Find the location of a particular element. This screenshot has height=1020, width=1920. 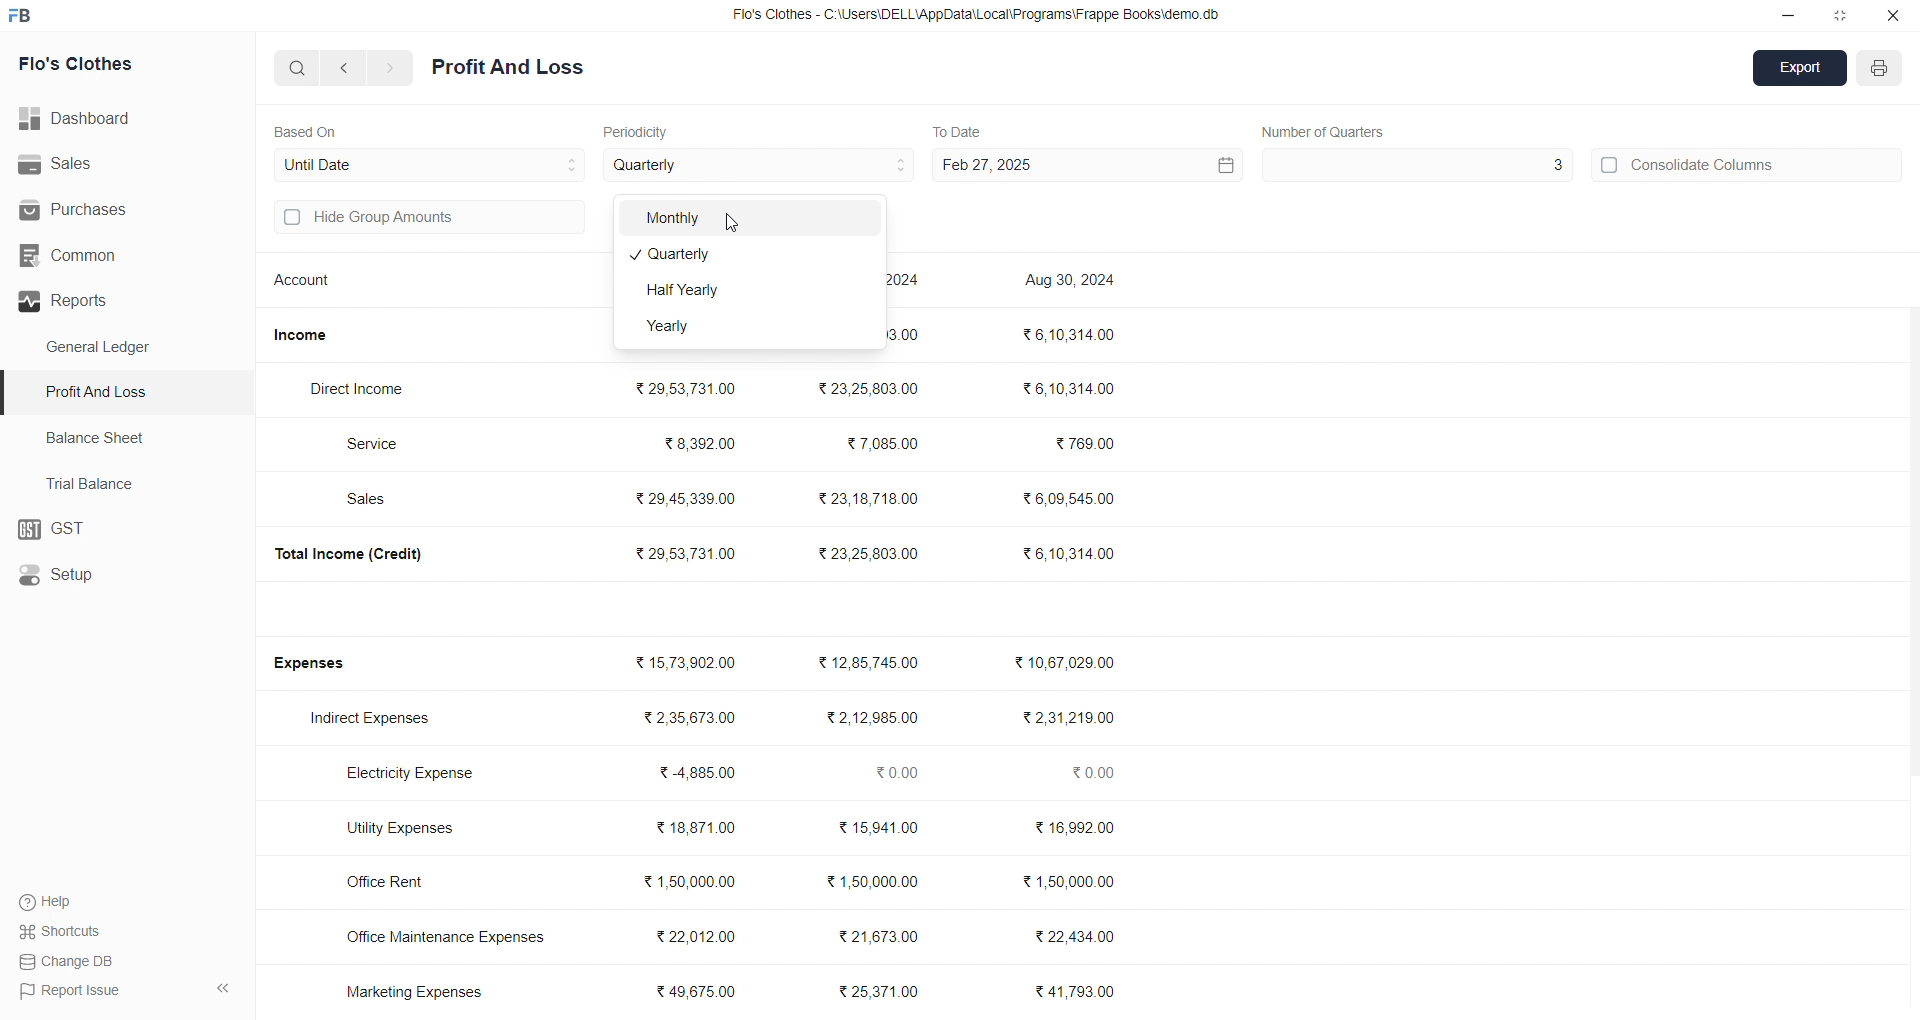

Quarterly is located at coordinates (760, 166).